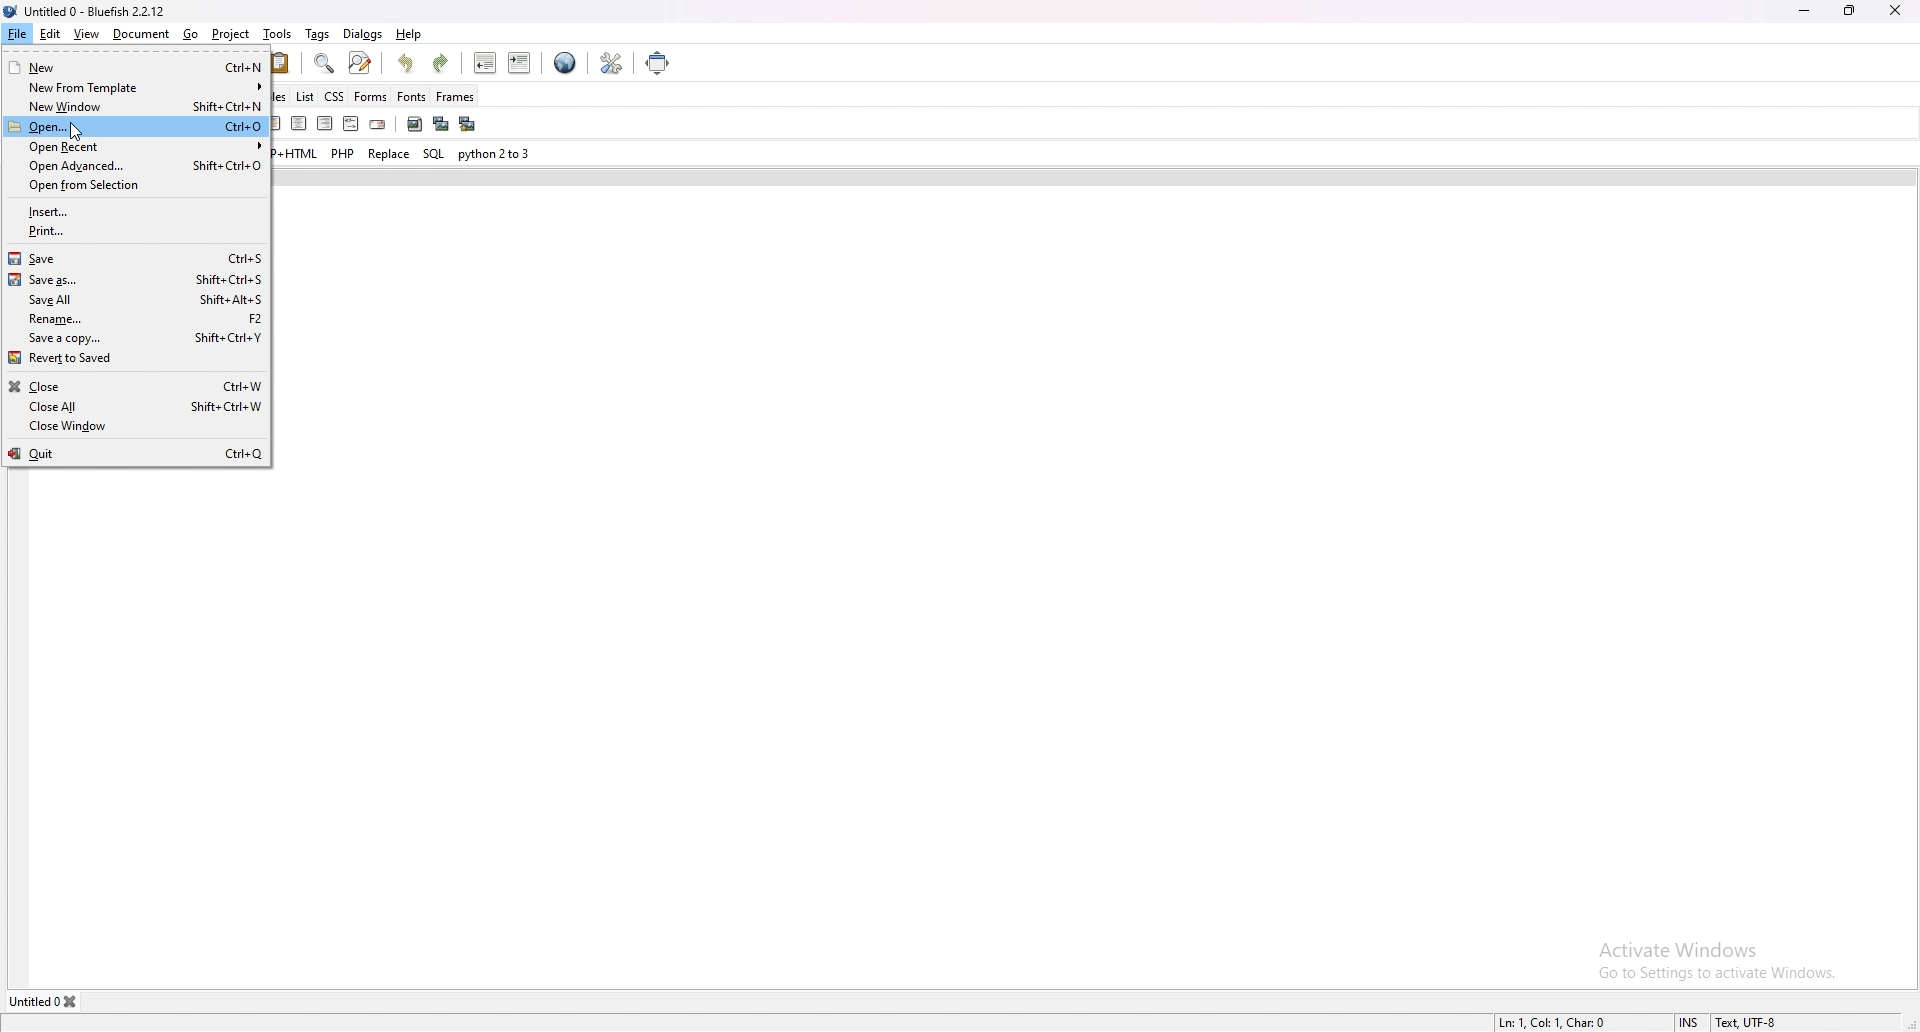  What do you see at coordinates (408, 63) in the screenshot?
I see `undo` at bounding box center [408, 63].